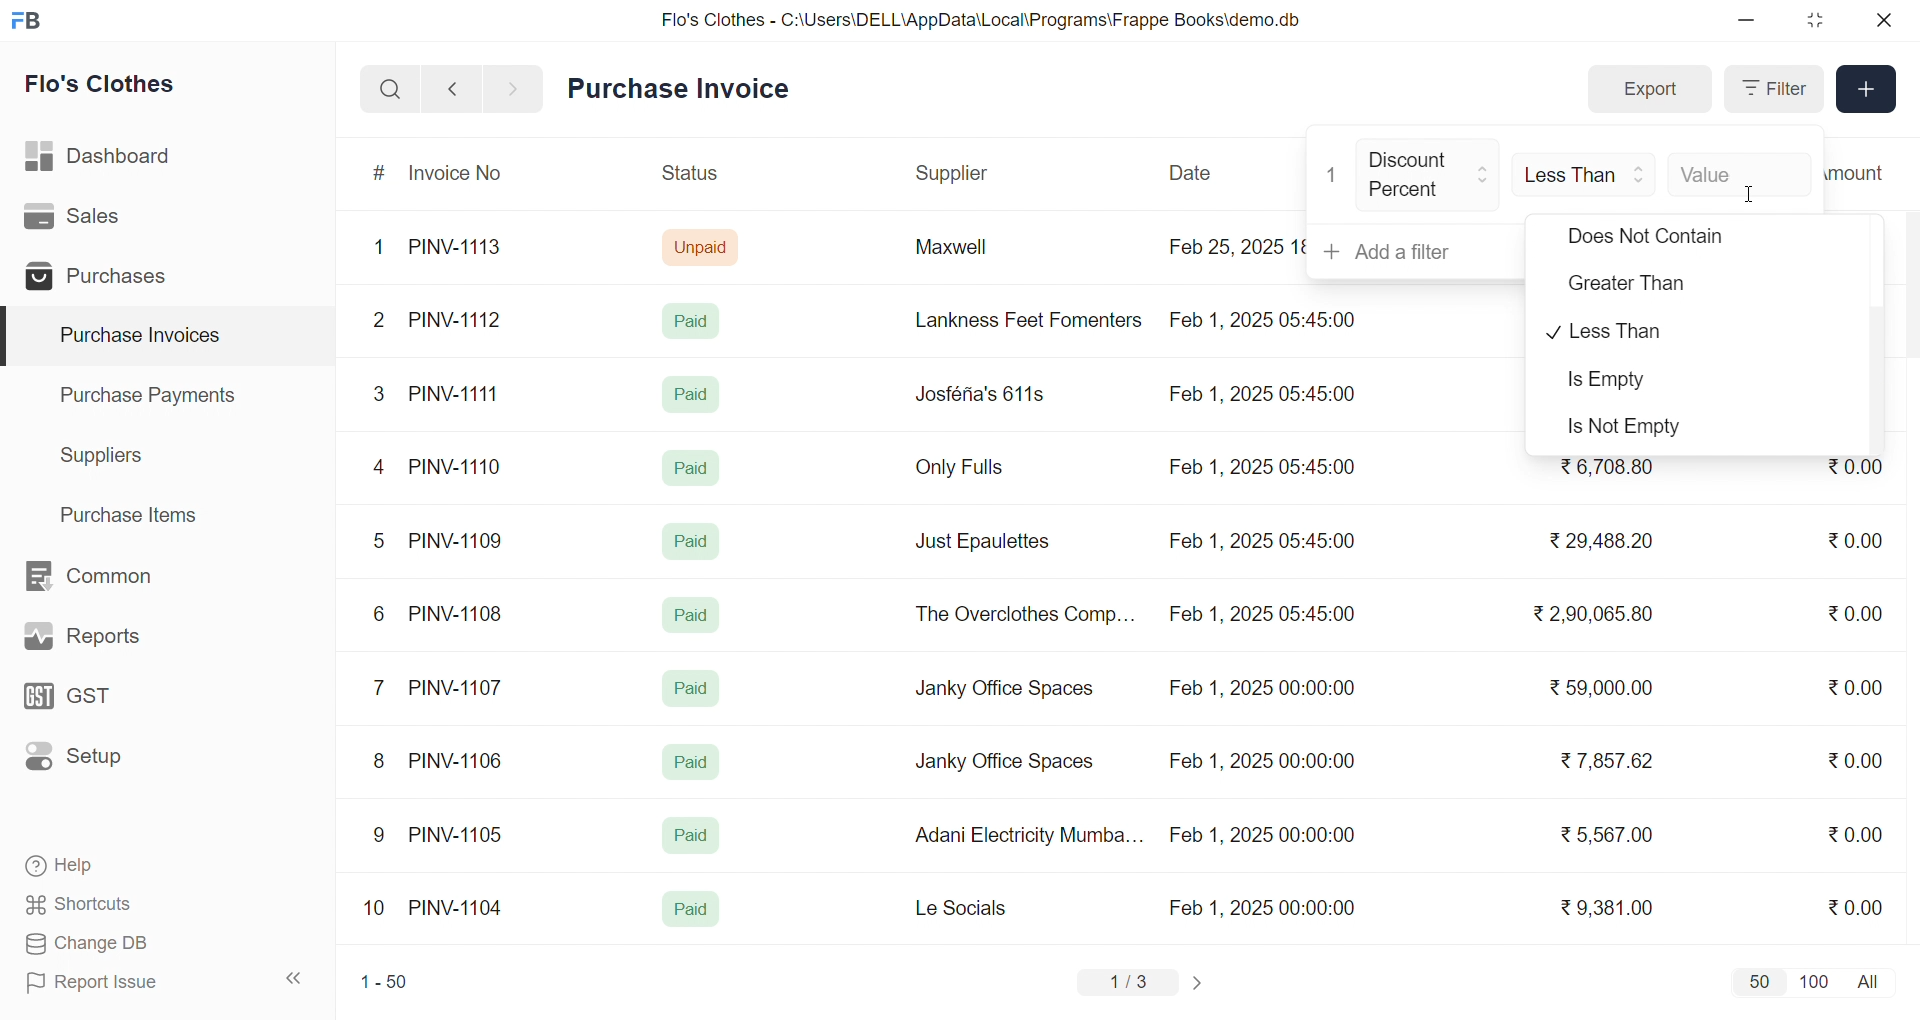  Describe the element at coordinates (379, 613) in the screenshot. I see `6` at that location.